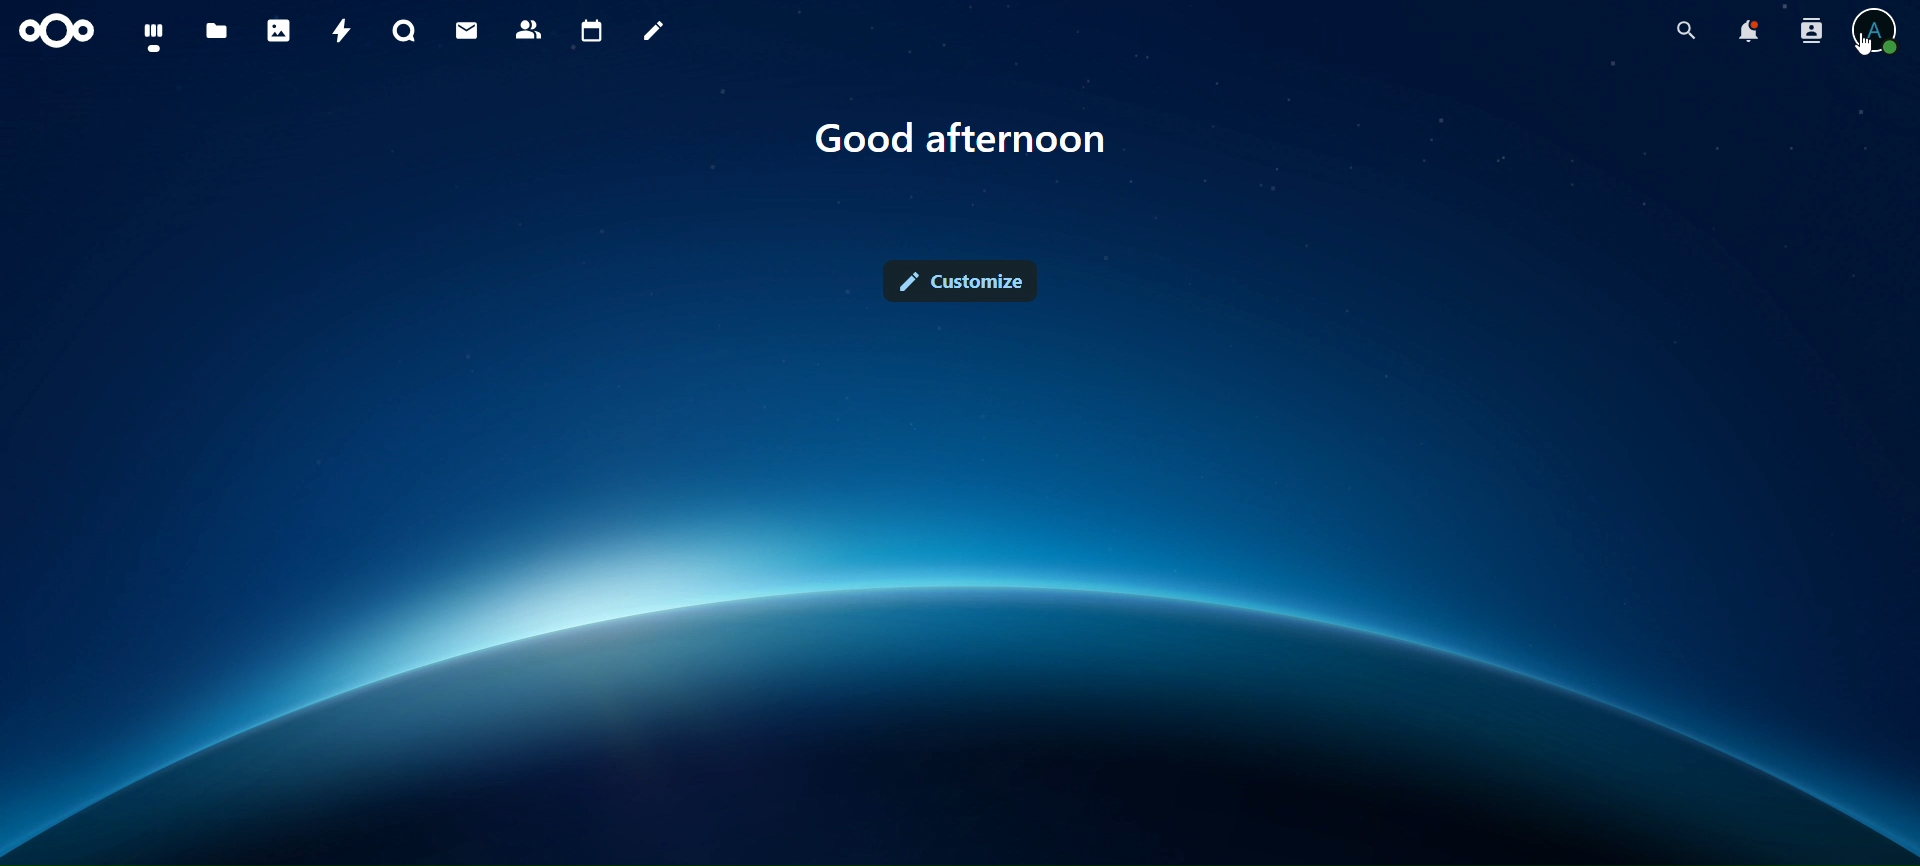  I want to click on photos, so click(278, 30).